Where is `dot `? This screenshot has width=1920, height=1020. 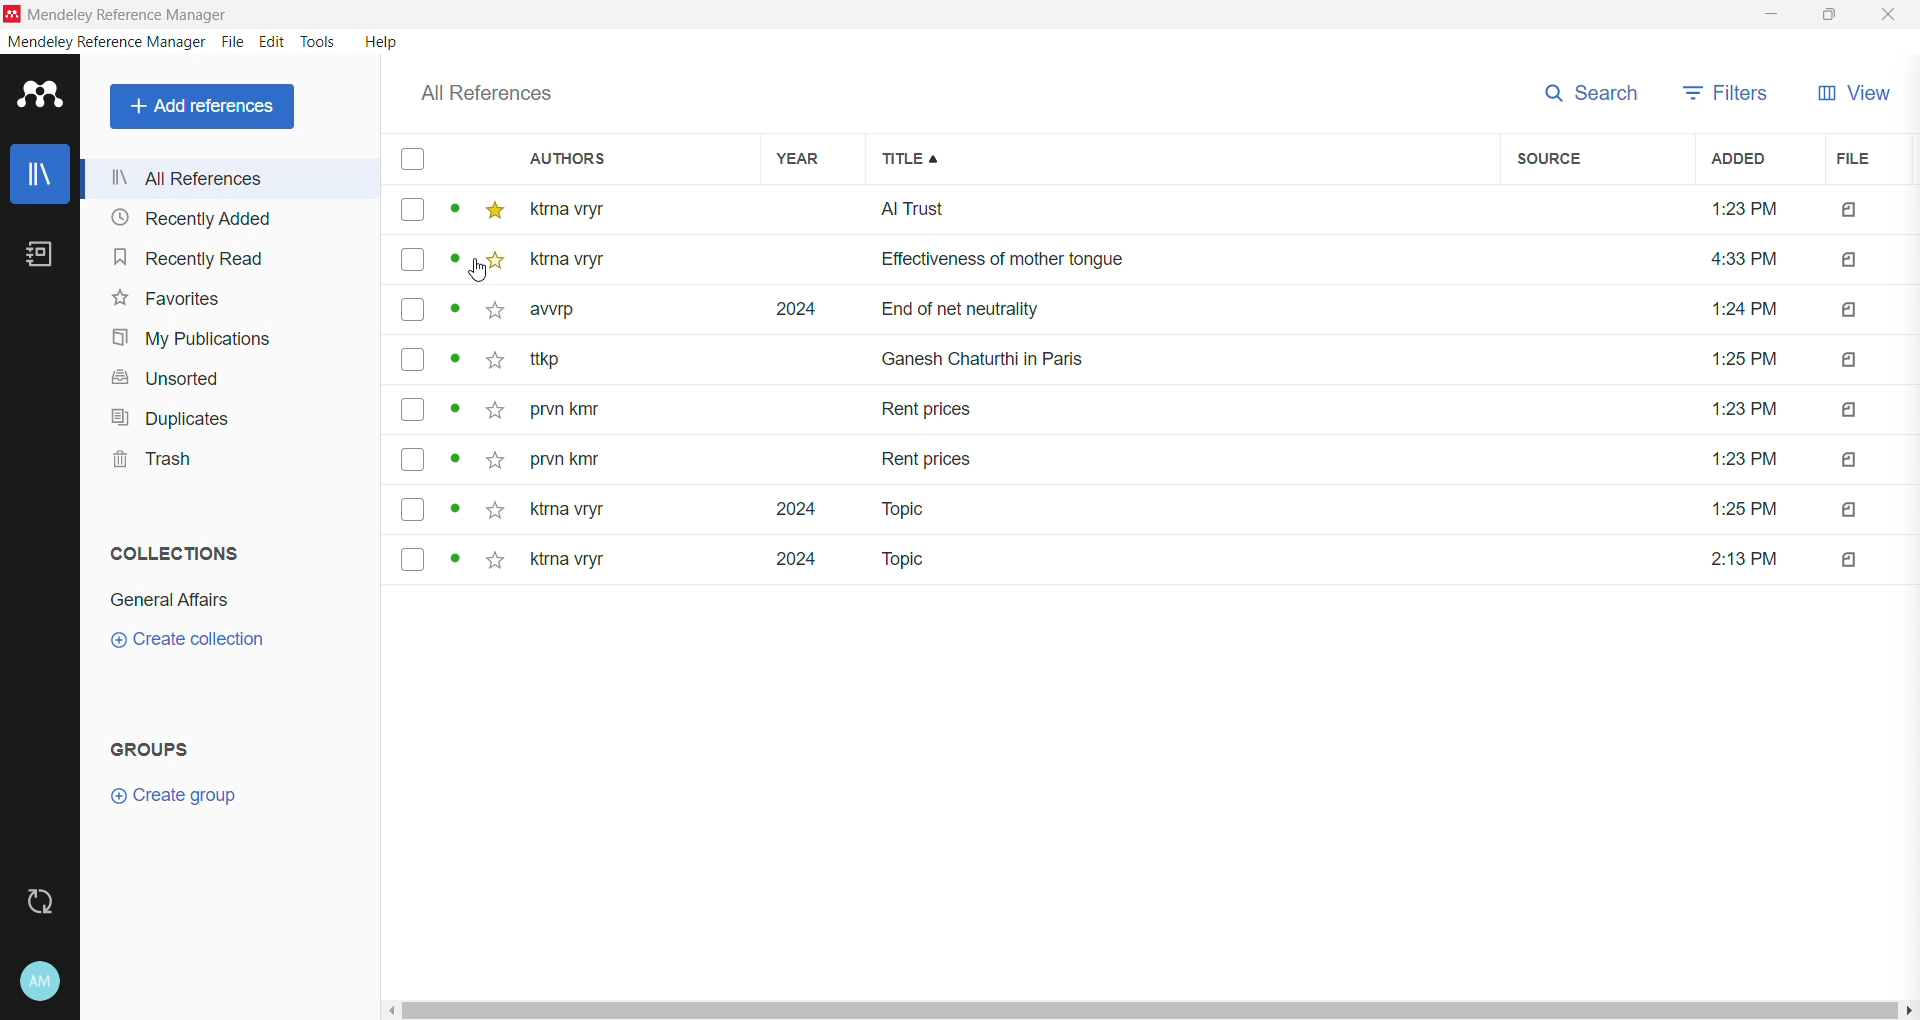
dot  is located at coordinates (453, 213).